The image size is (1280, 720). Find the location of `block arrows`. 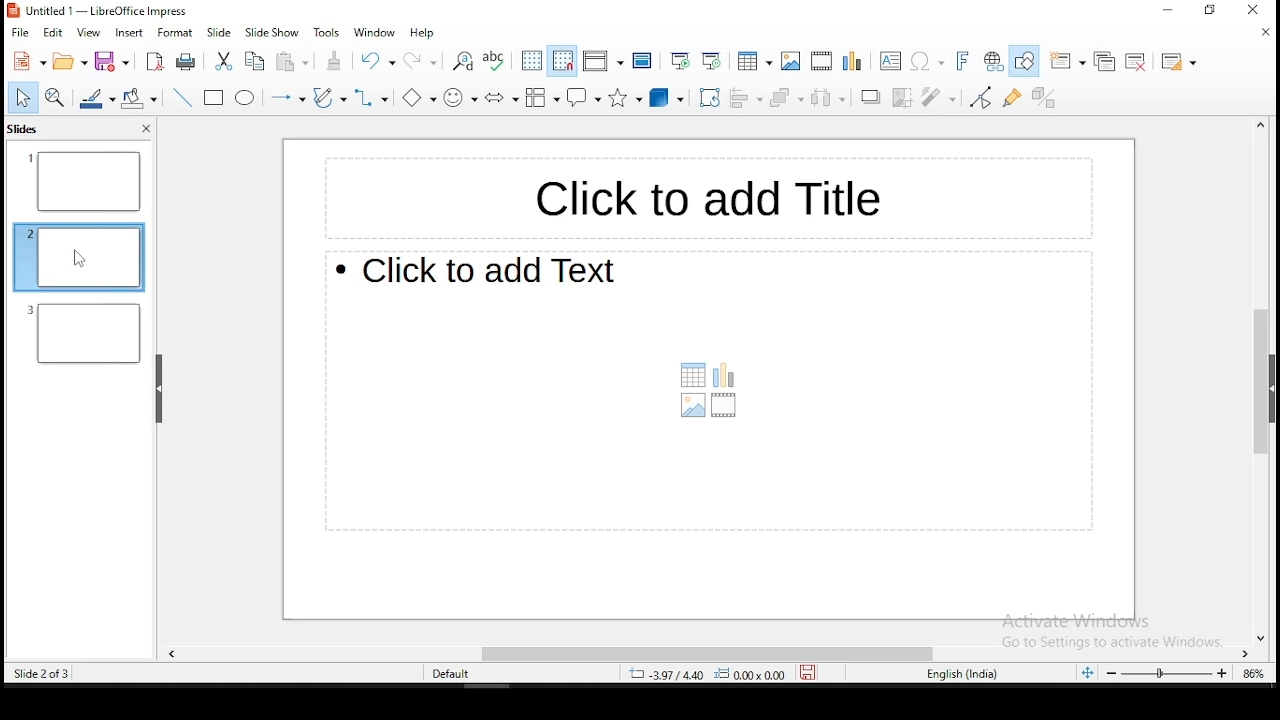

block arrows is located at coordinates (500, 97).